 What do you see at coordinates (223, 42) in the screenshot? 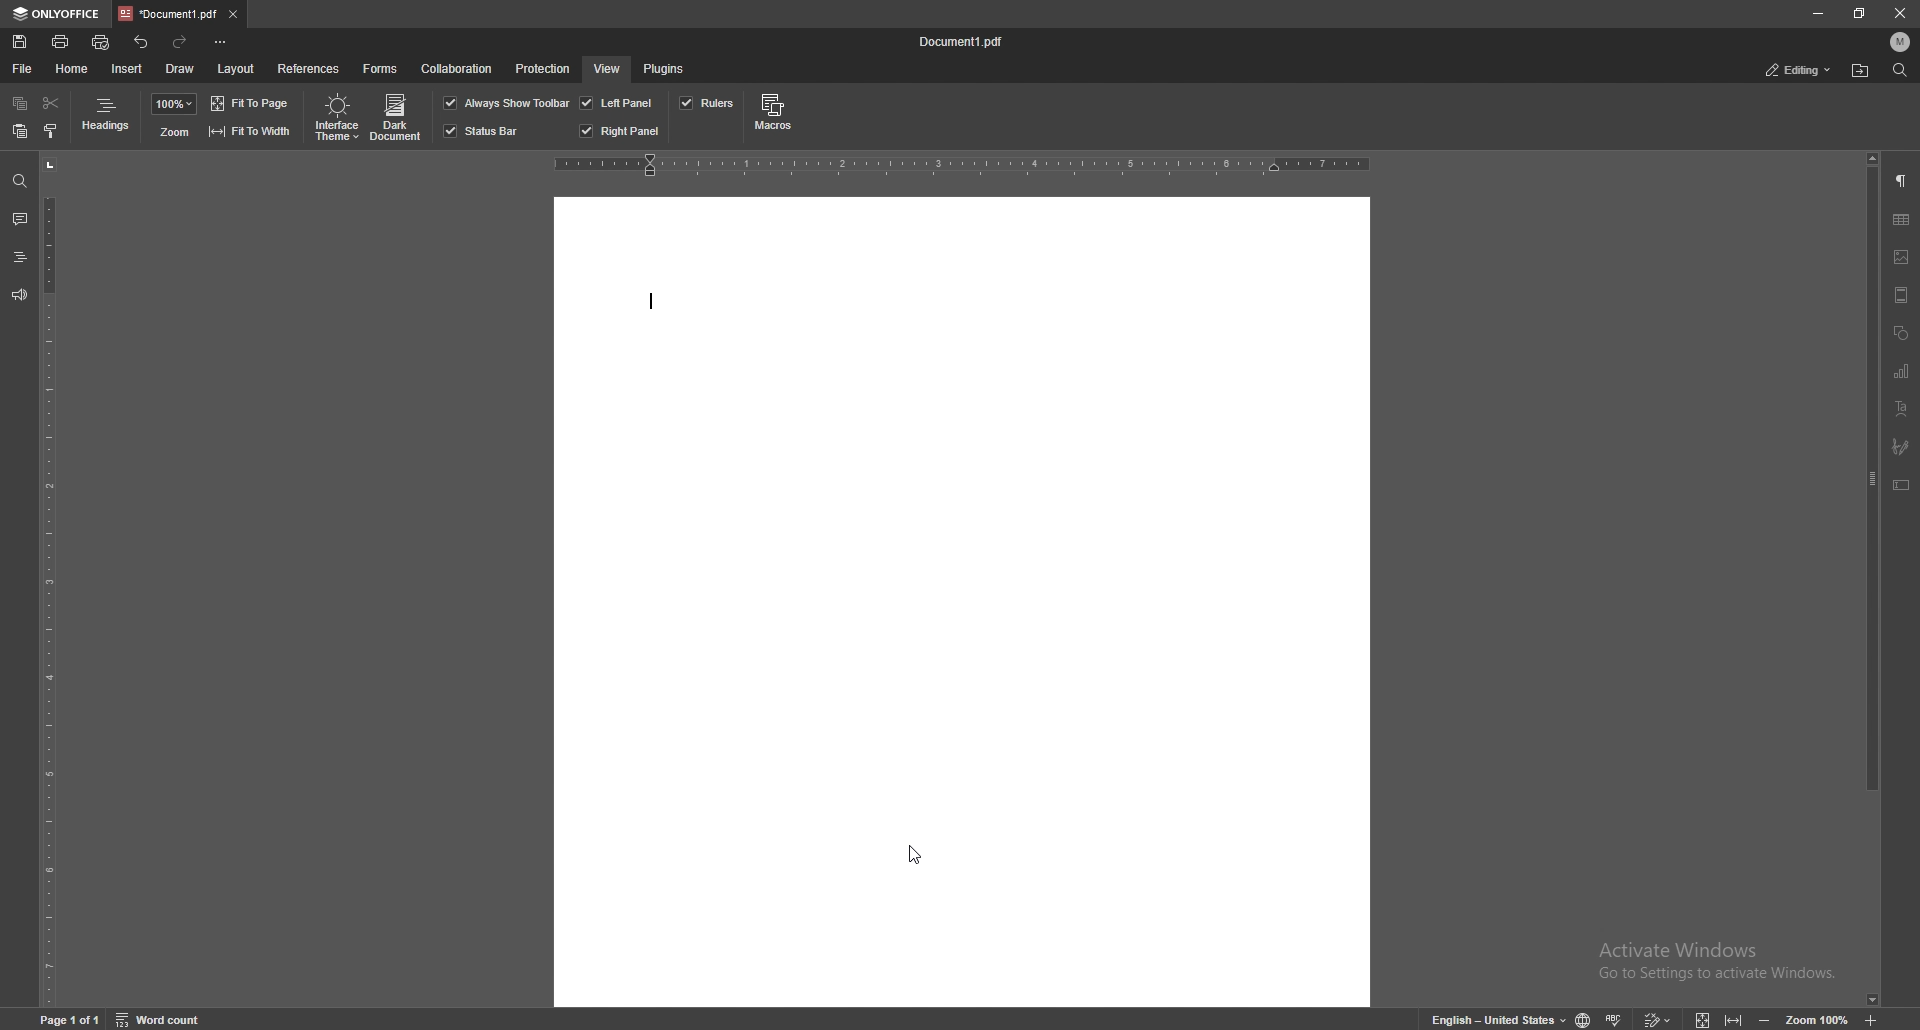
I see `customize toolbar` at bounding box center [223, 42].